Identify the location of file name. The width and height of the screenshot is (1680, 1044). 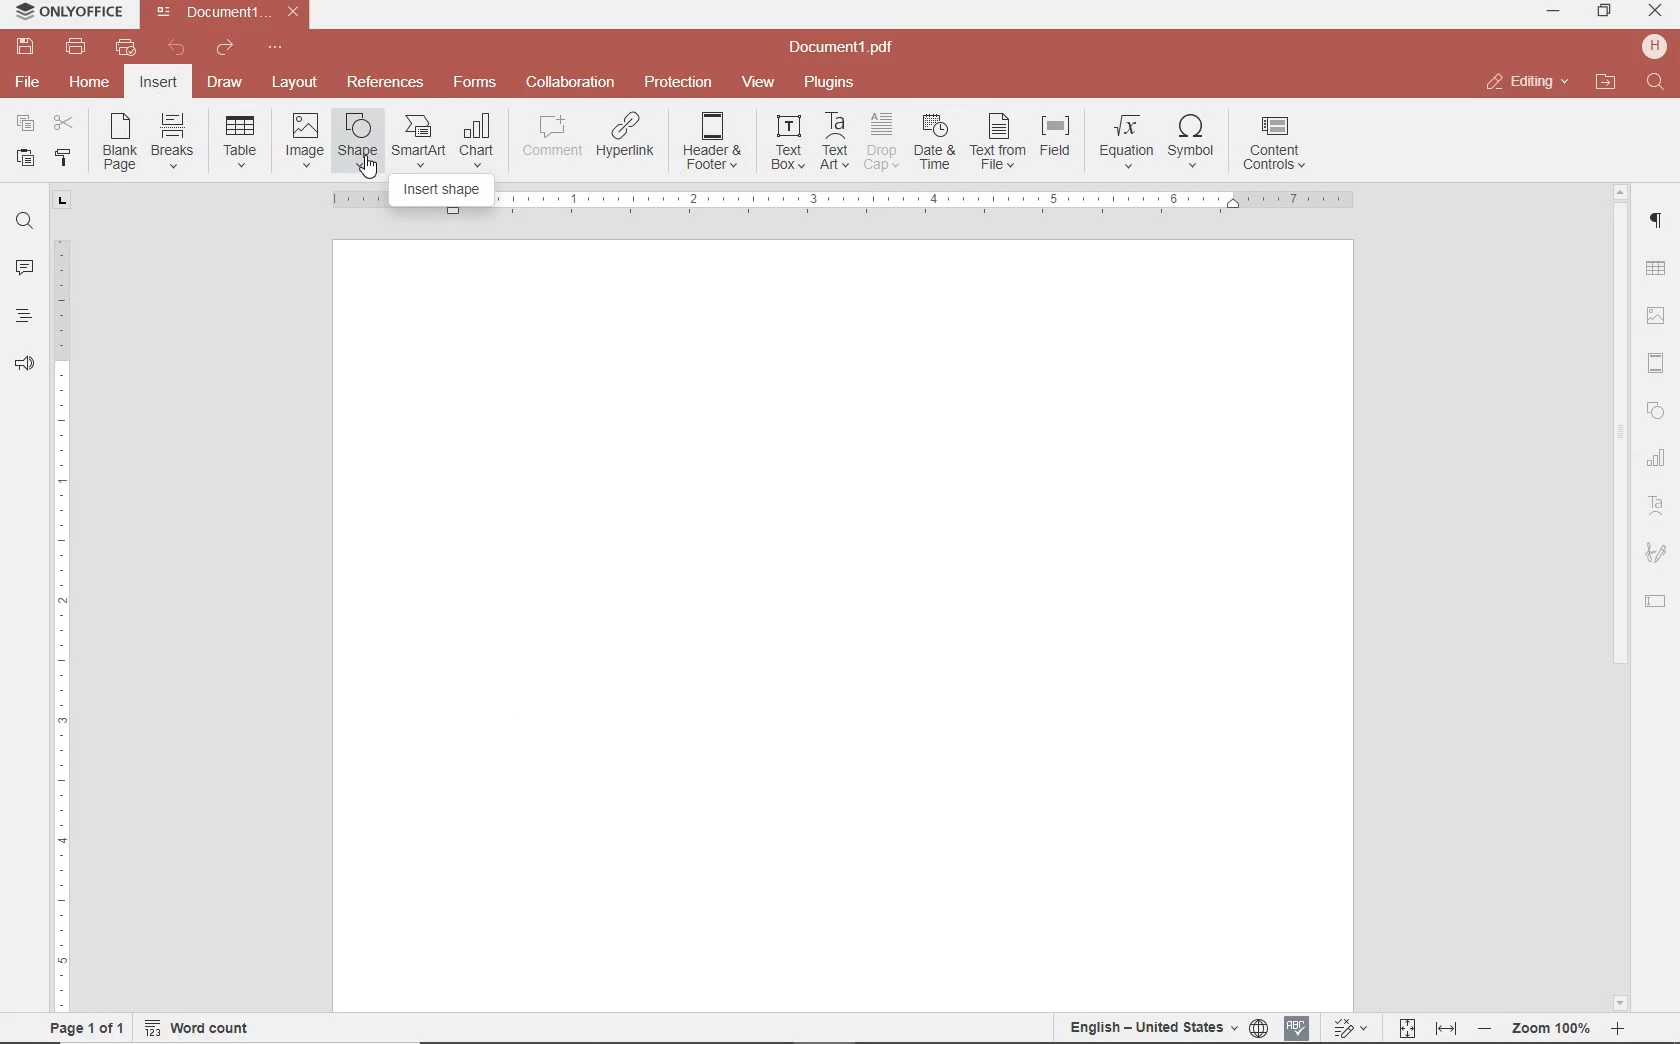
(847, 48).